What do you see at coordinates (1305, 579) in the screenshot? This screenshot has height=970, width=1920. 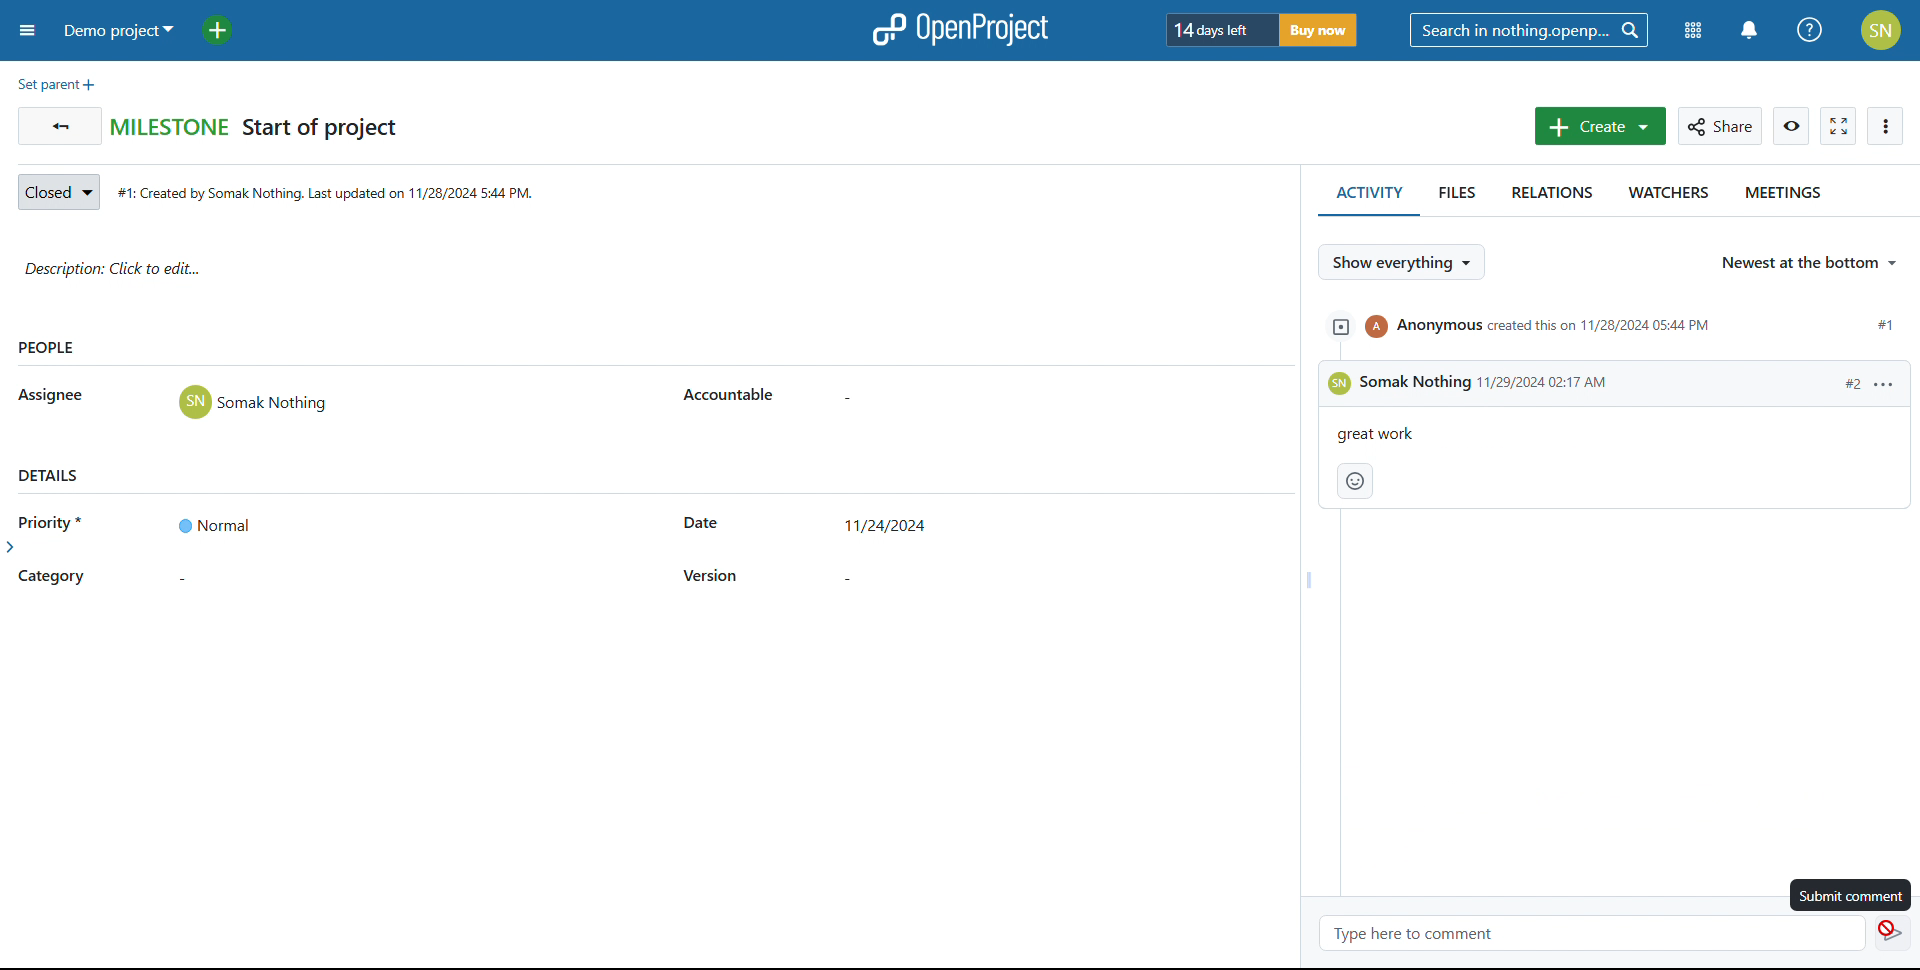 I see `resize` at bounding box center [1305, 579].